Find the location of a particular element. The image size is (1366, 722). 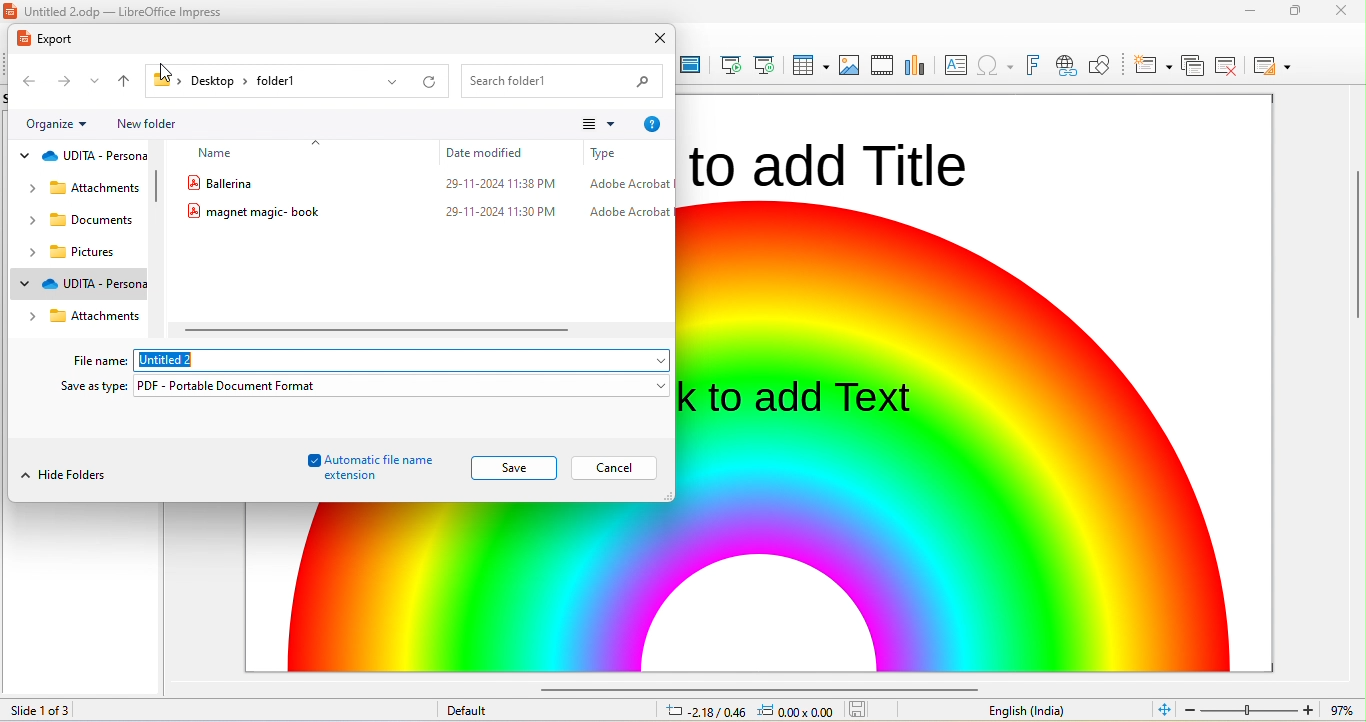

drop down is located at coordinates (22, 282).